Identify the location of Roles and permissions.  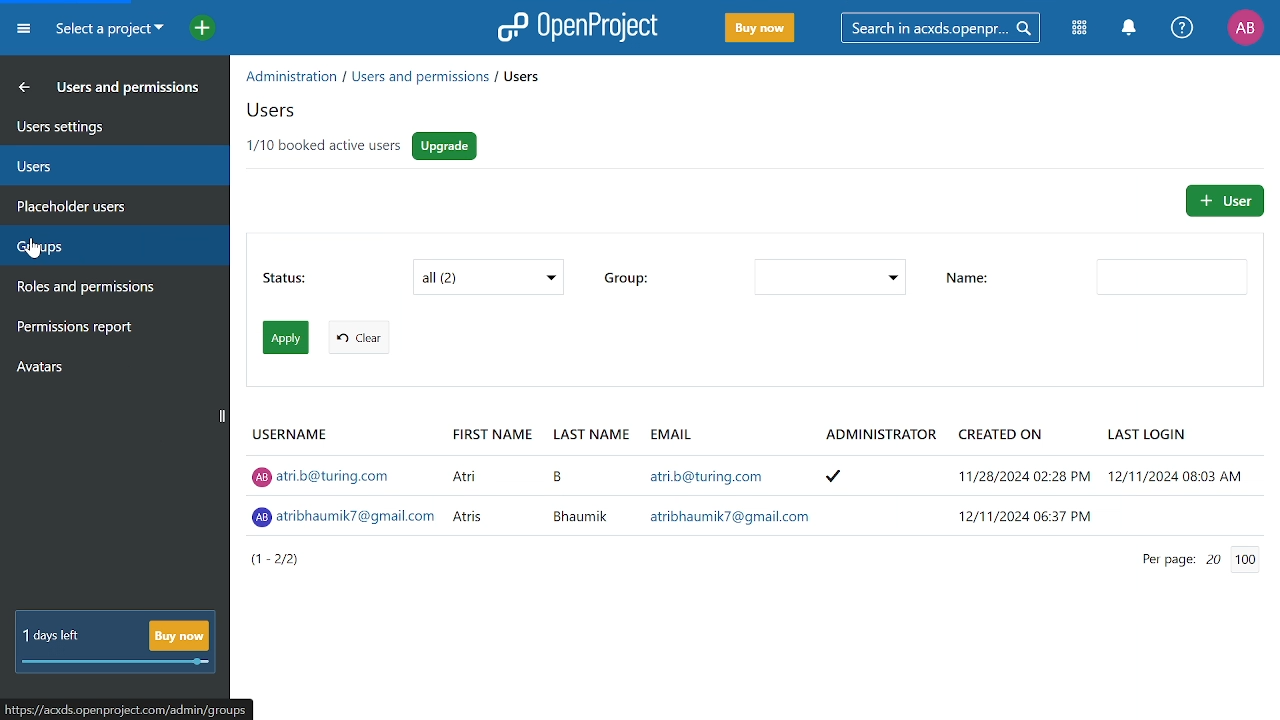
(103, 289).